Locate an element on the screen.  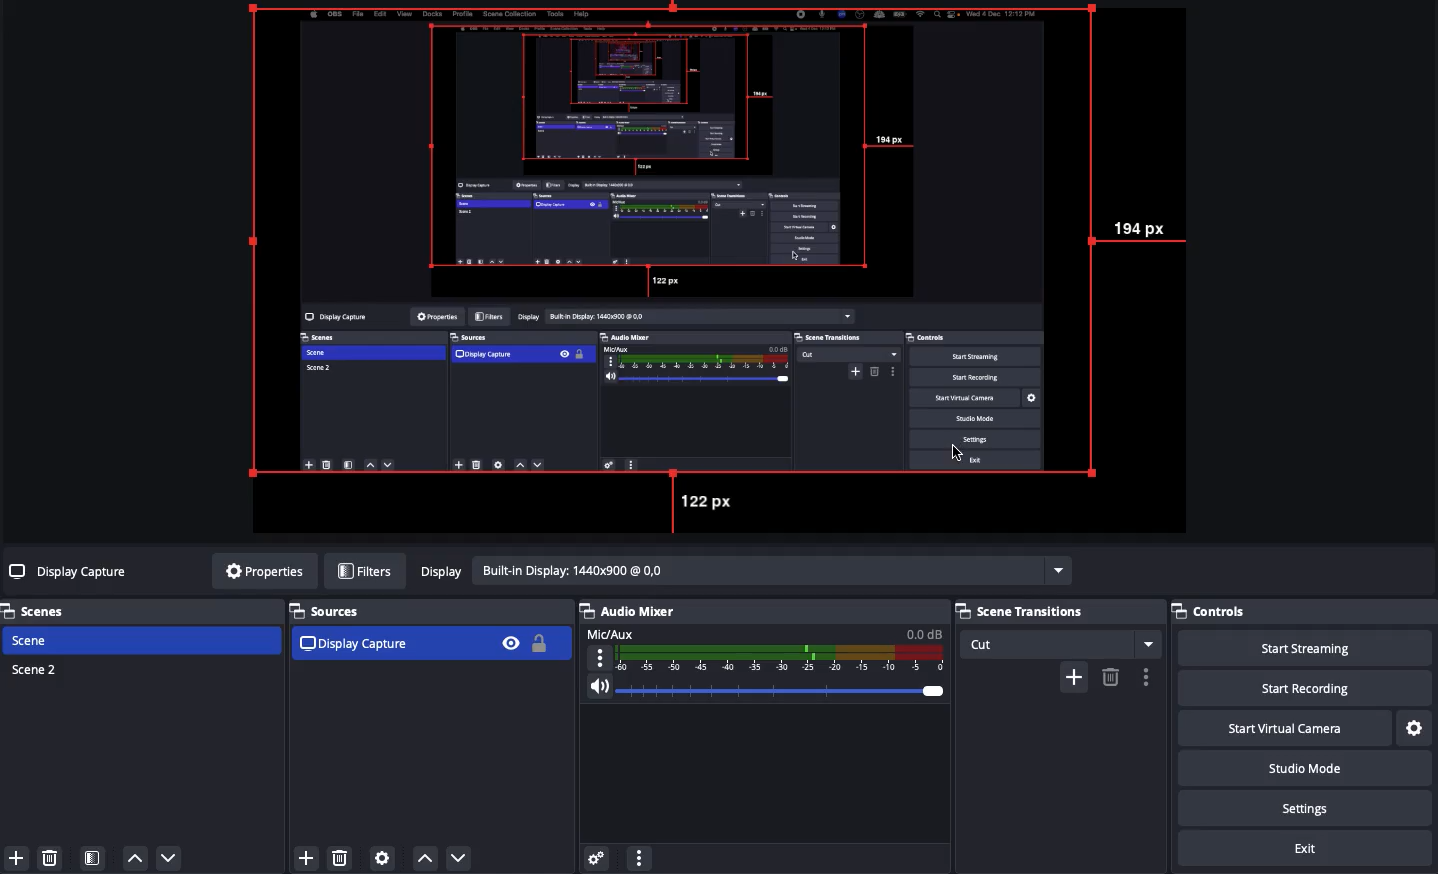
Add is located at coordinates (14, 856).